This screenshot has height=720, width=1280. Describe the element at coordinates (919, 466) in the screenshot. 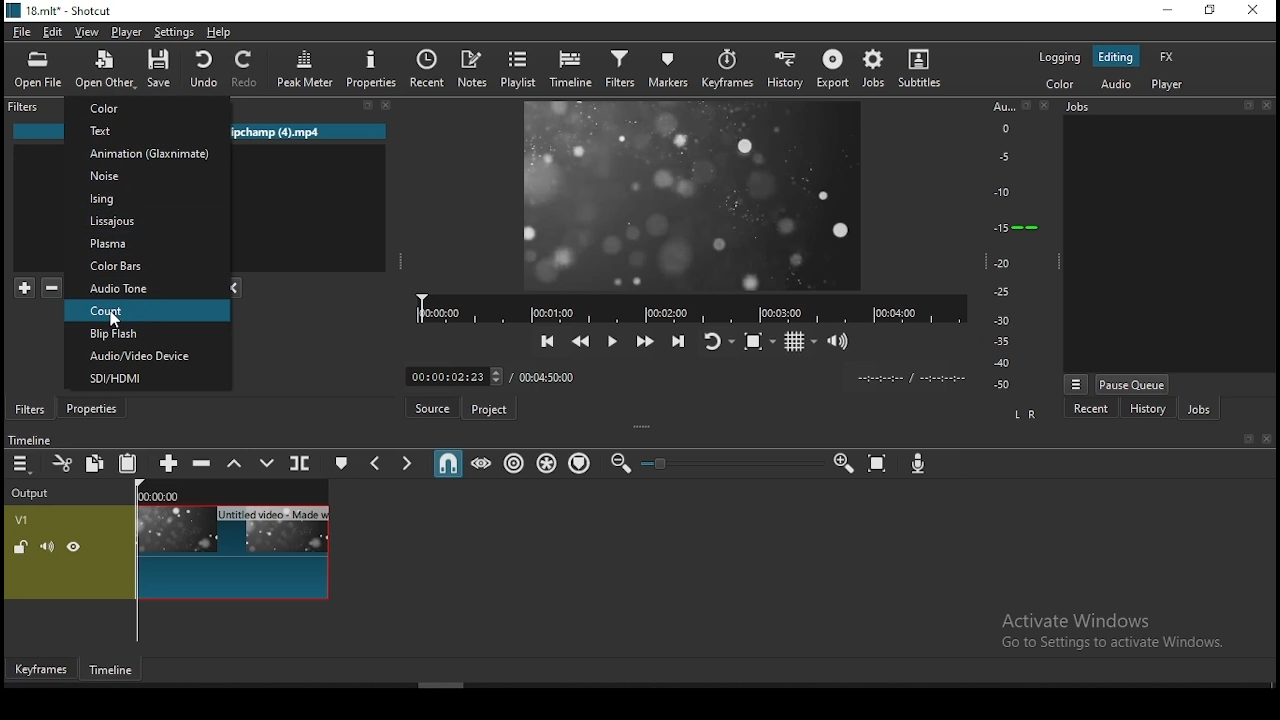

I see `record audio` at that location.